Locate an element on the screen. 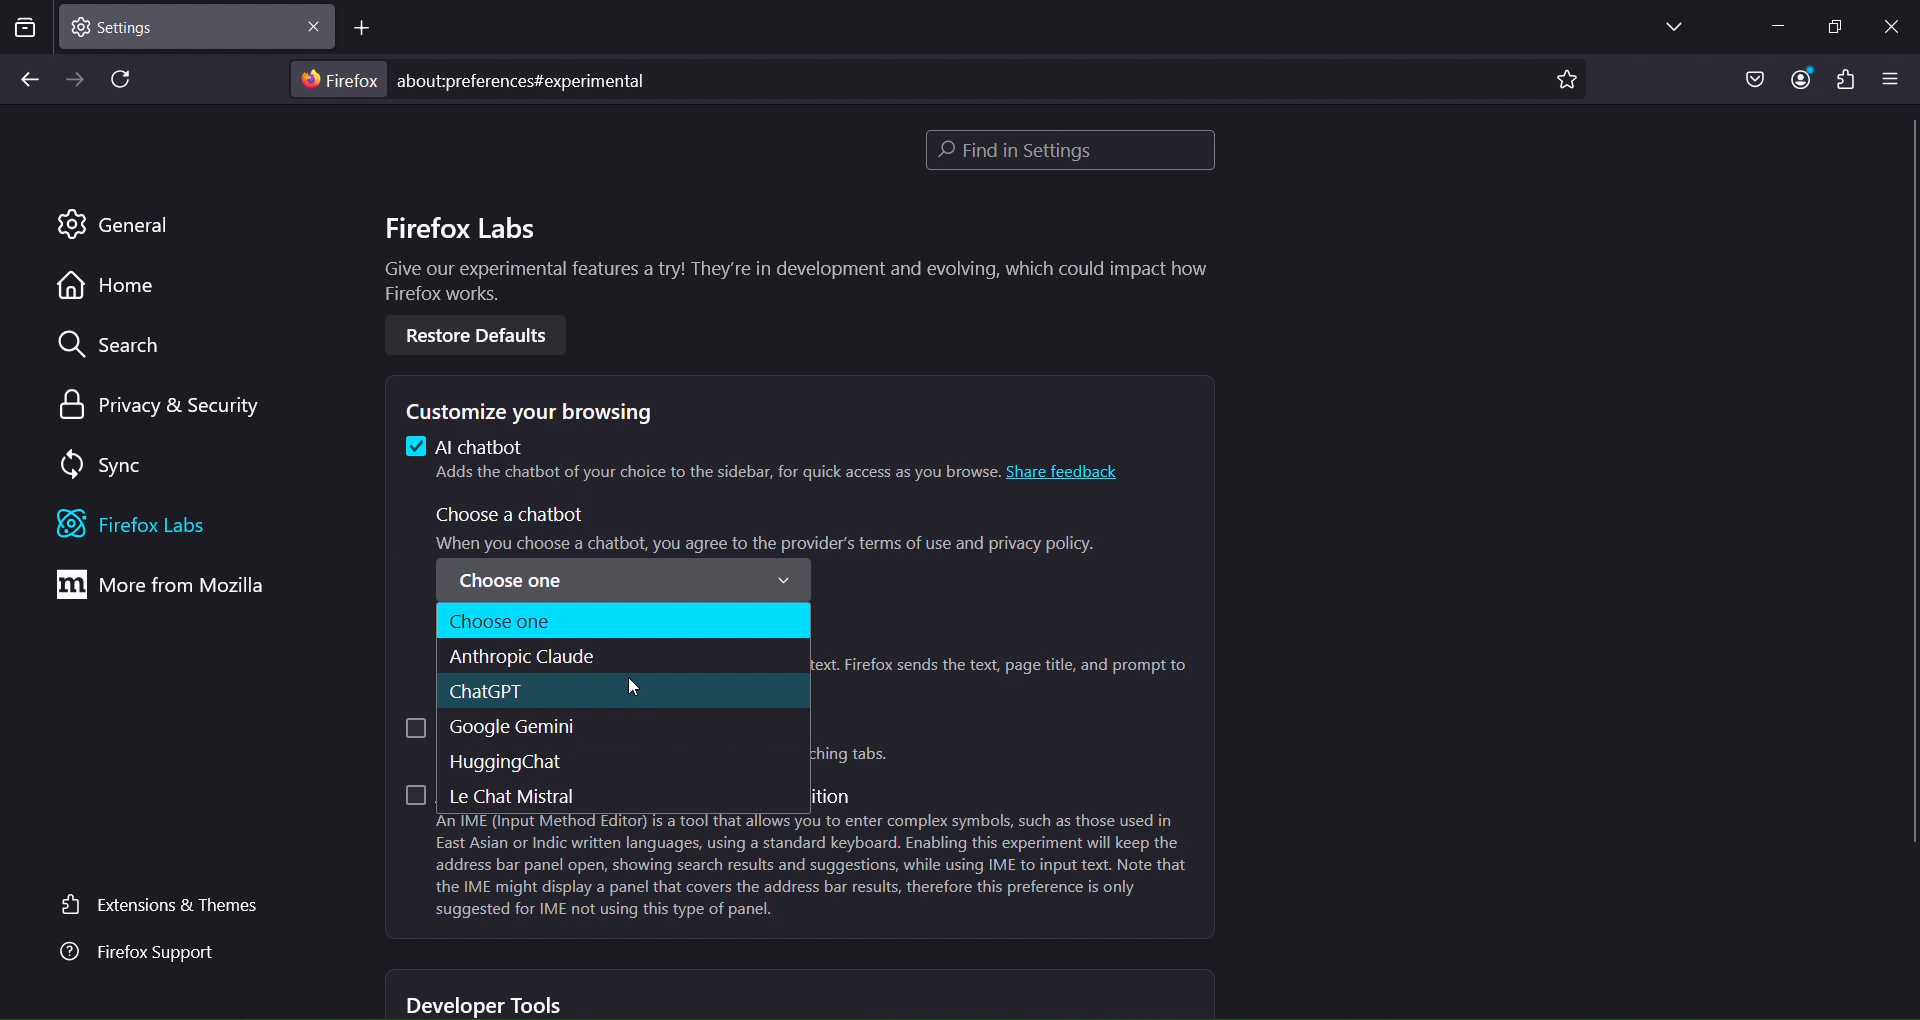 This screenshot has width=1920, height=1020. Firefox is located at coordinates (338, 81).